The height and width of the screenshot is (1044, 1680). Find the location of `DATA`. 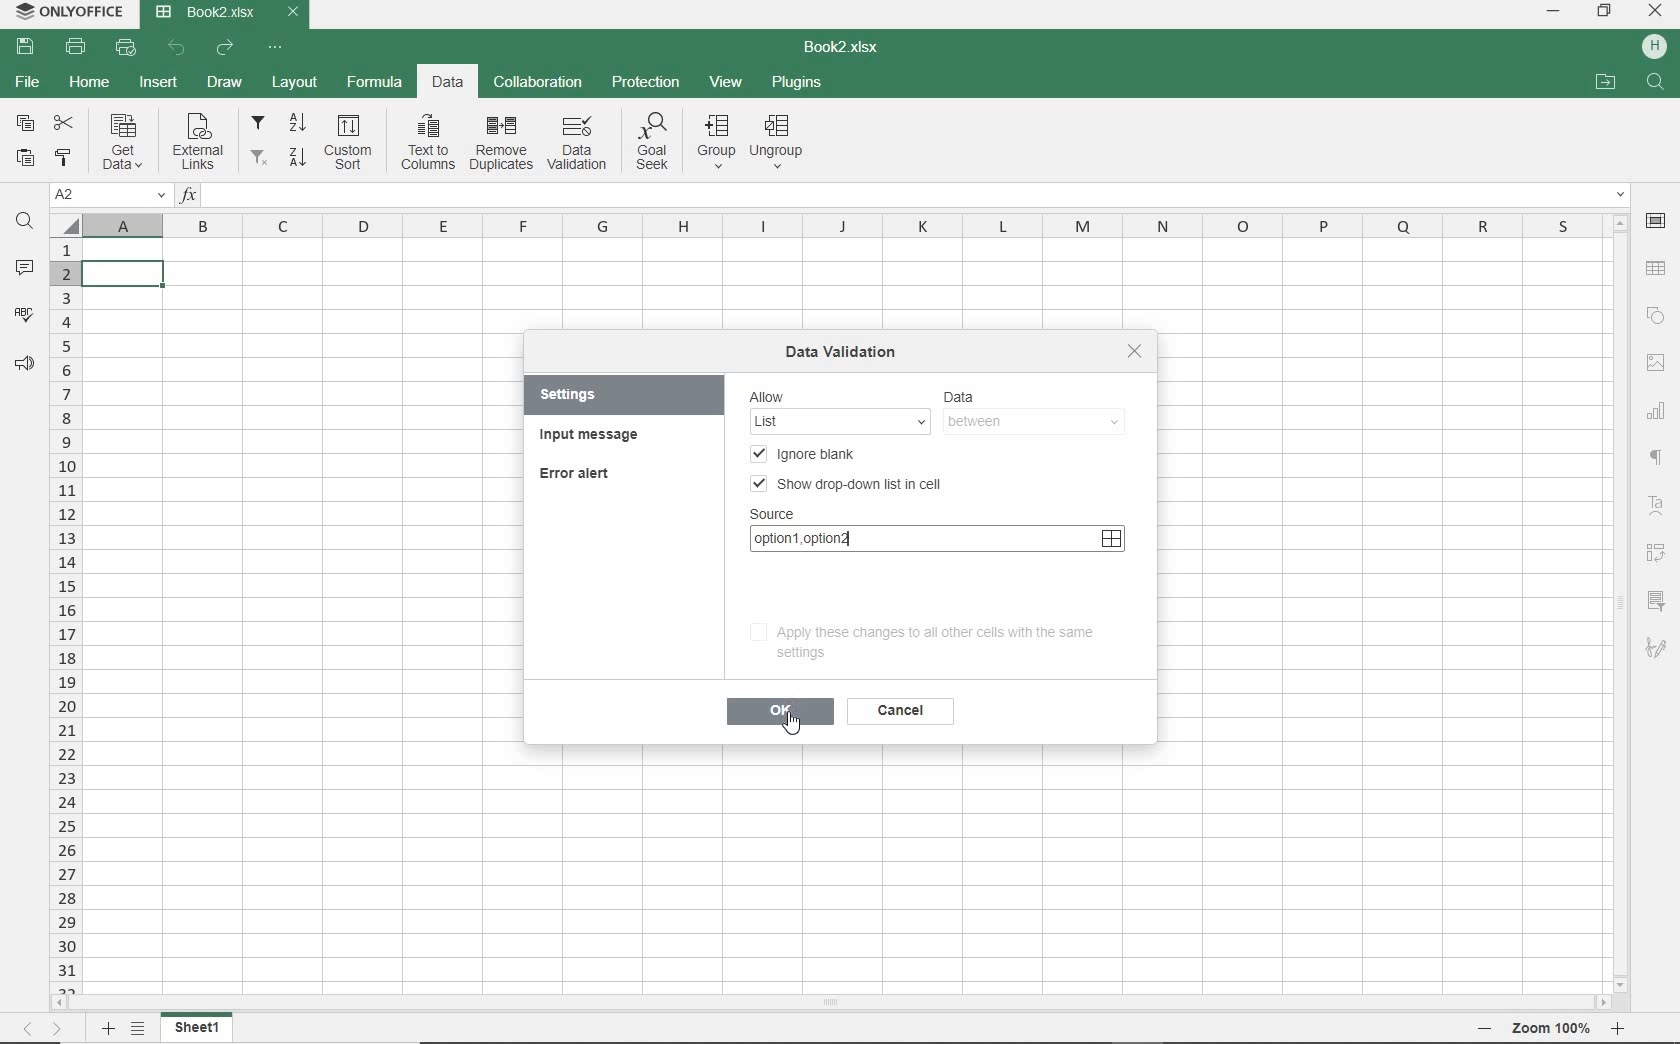

DATA is located at coordinates (443, 83).